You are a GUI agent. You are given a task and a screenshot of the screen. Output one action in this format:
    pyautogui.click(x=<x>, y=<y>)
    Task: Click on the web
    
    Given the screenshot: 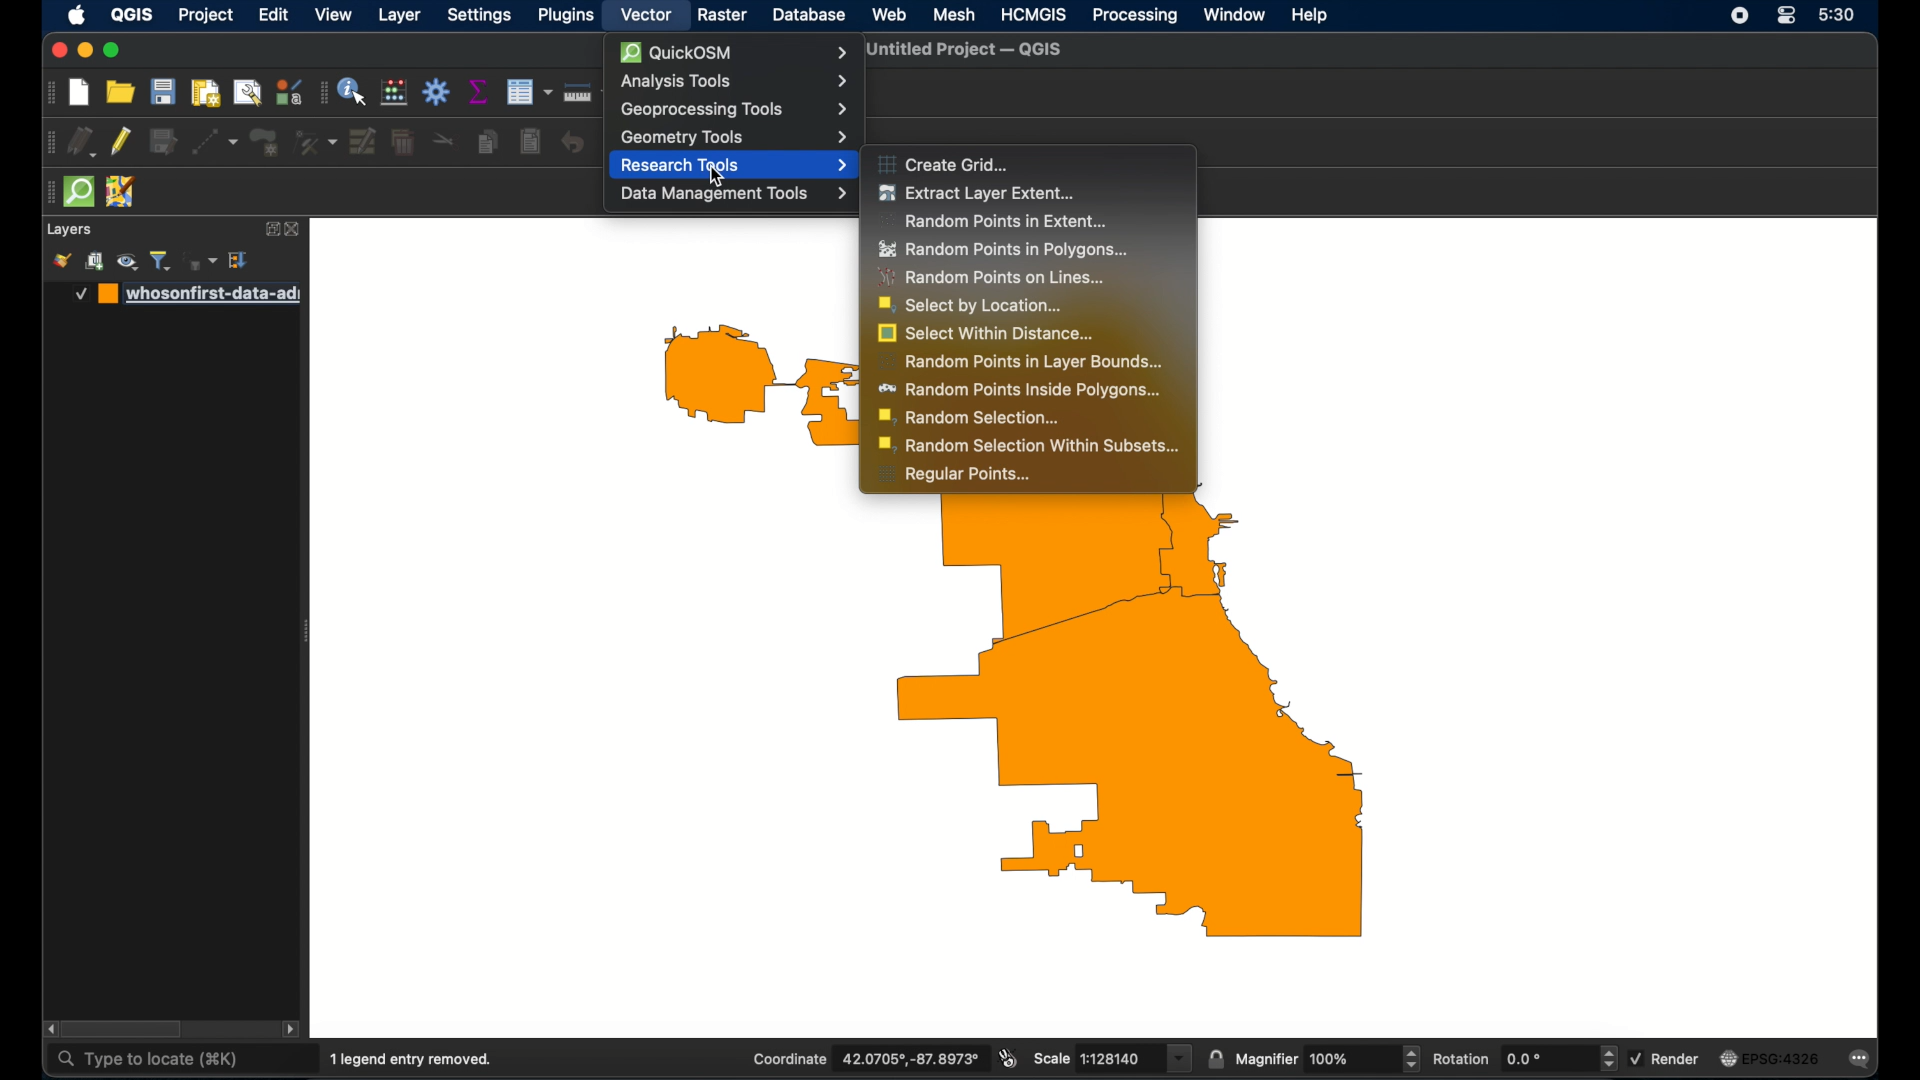 What is the action you would take?
    pyautogui.click(x=889, y=14)
    